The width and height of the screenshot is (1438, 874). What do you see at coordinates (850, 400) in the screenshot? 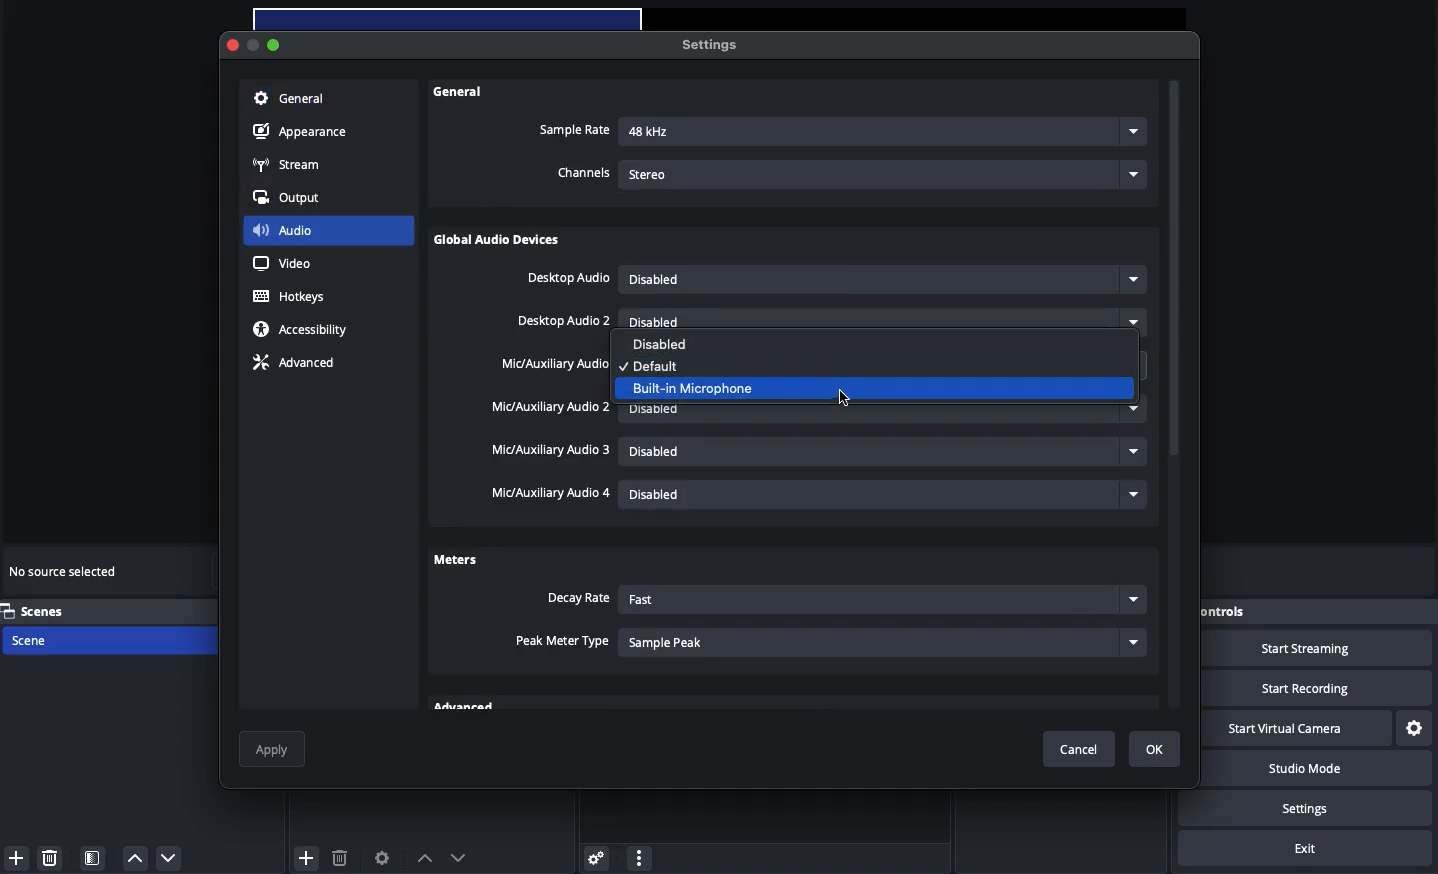
I see `Cursor` at bounding box center [850, 400].